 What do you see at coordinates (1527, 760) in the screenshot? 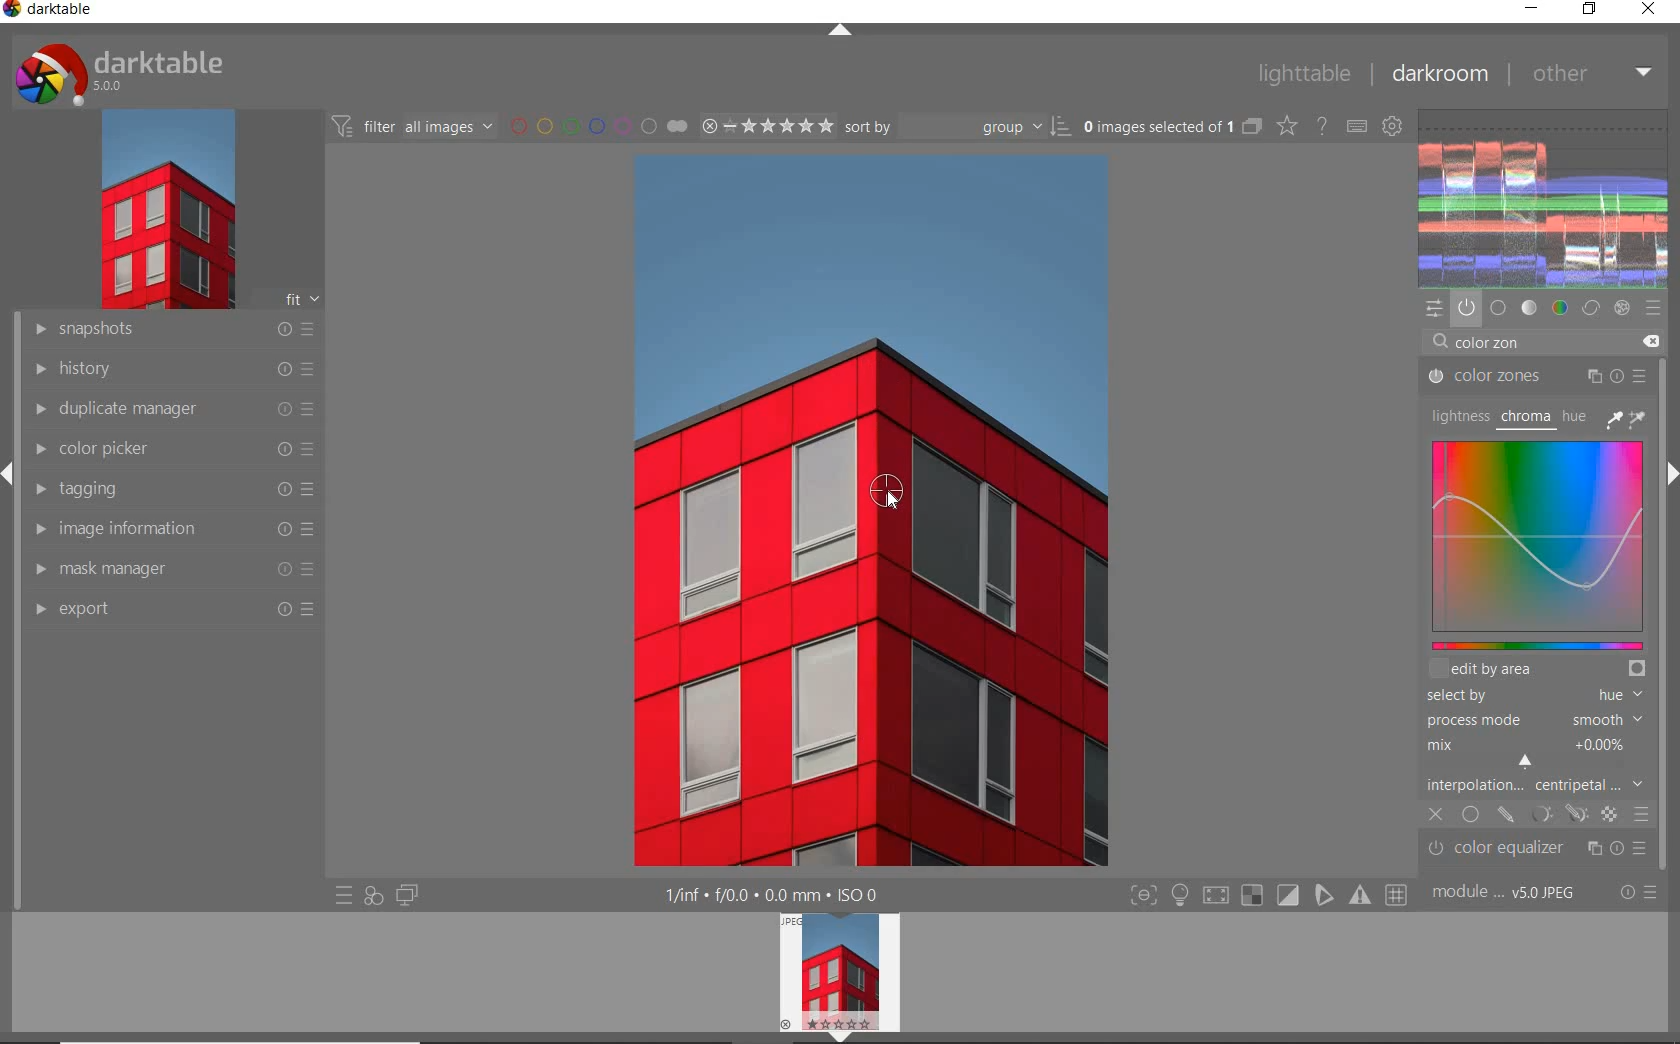
I see `CURSOR POSITION` at bounding box center [1527, 760].